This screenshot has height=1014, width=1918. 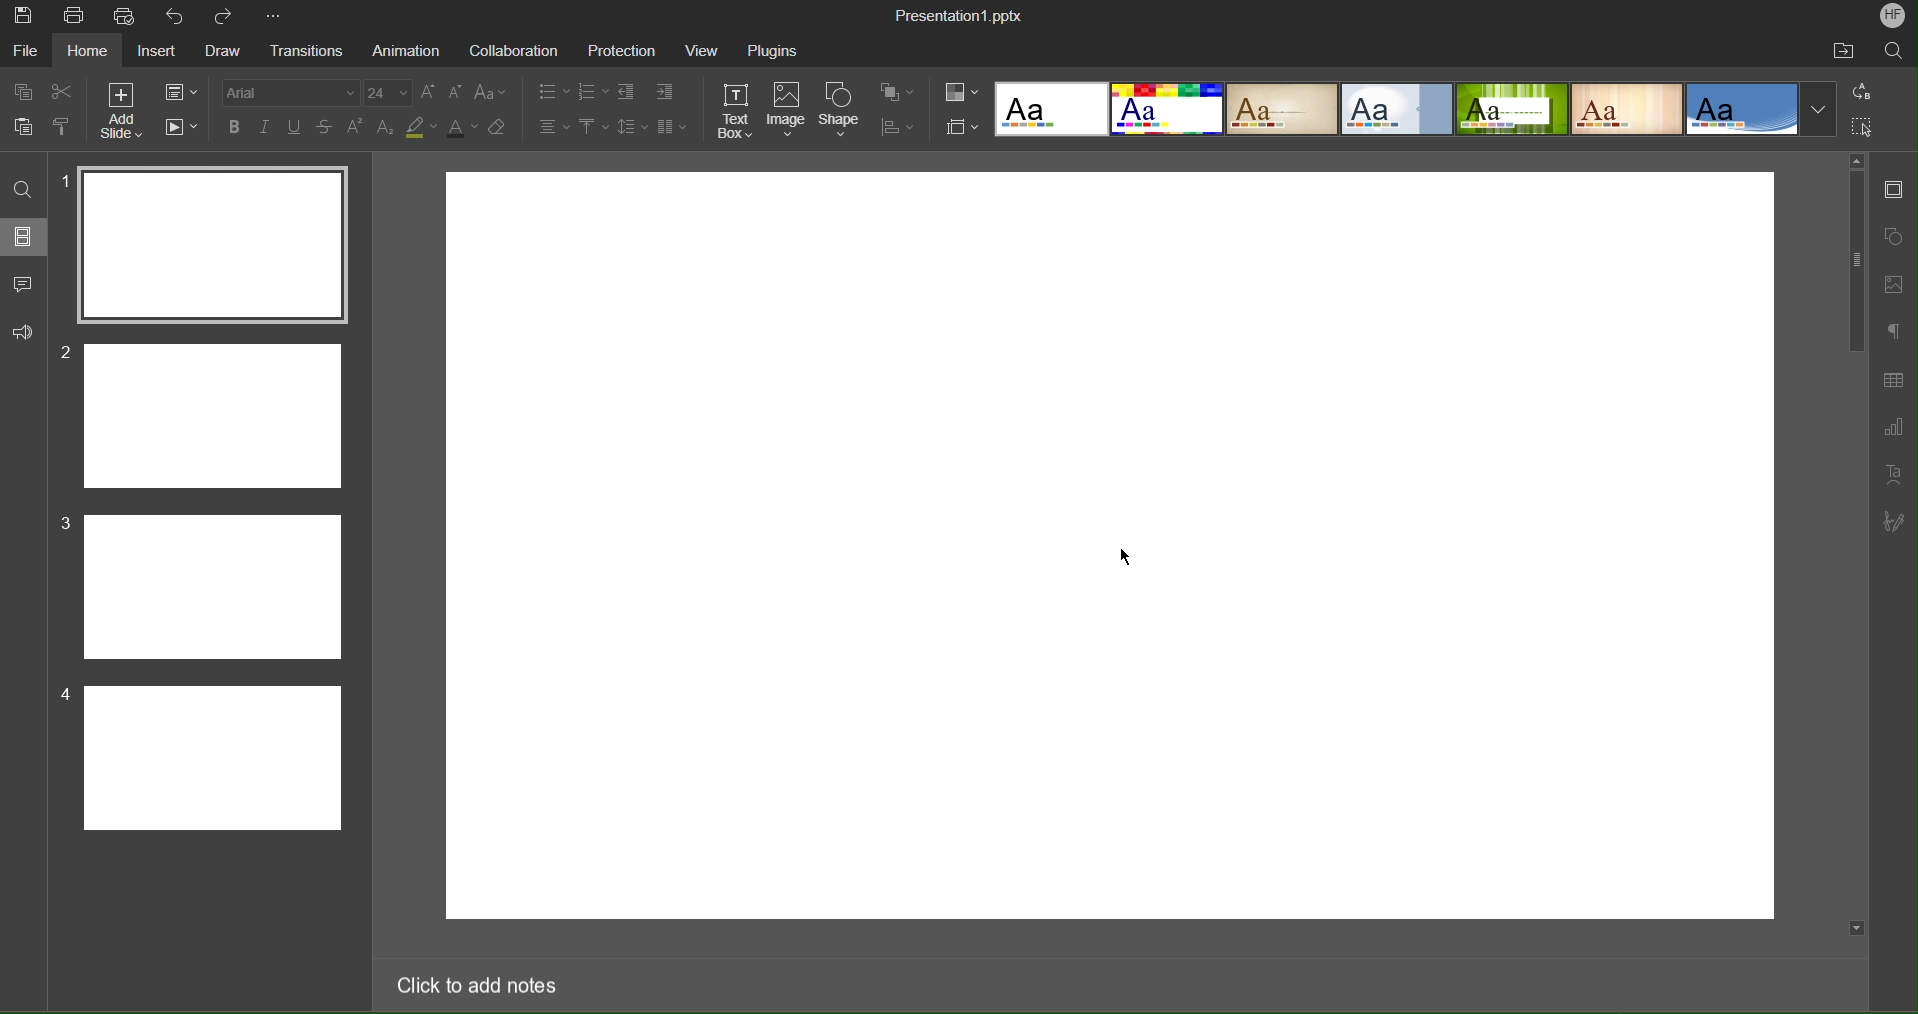 I want to click on scroll up, so click(x=1856, y=159).